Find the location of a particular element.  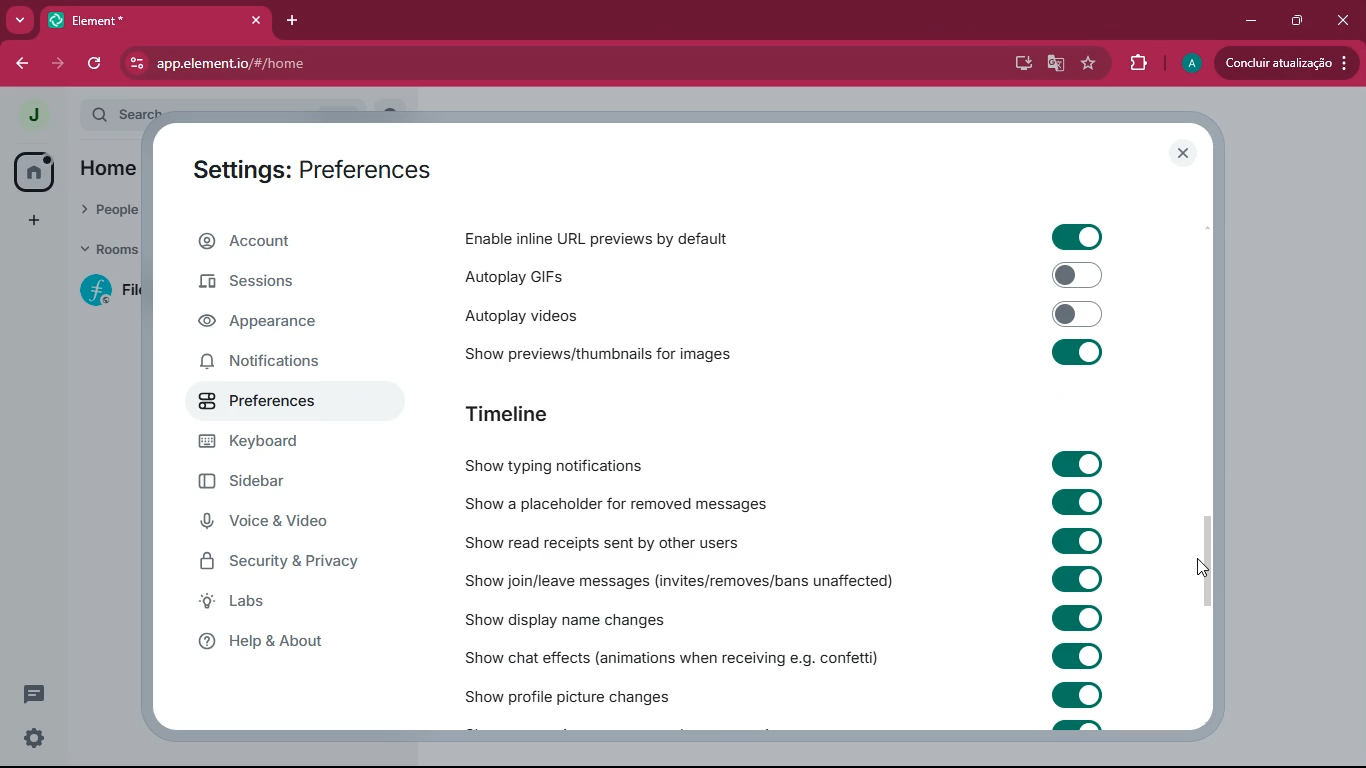

threads is located at coordinates (32, 695).